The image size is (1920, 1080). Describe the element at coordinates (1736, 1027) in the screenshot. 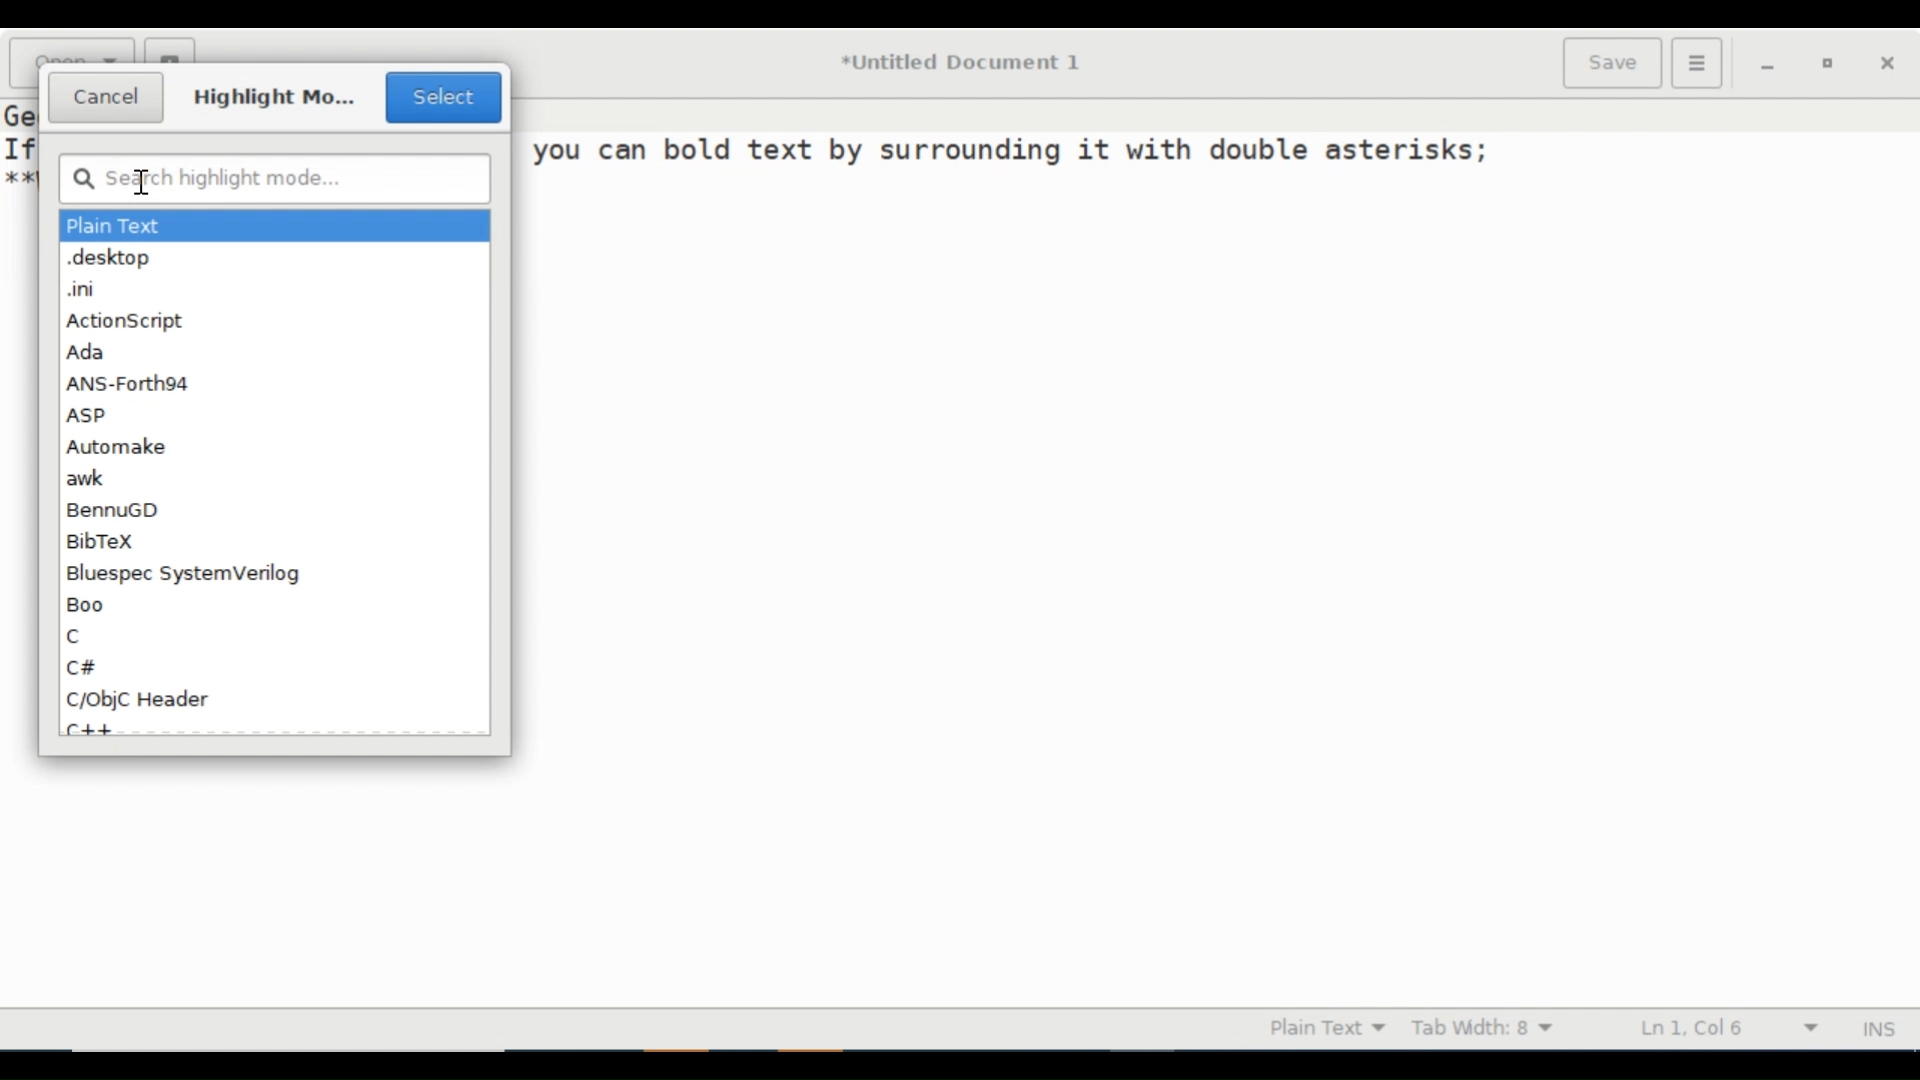

I see `Line & Column Preference` at that location.